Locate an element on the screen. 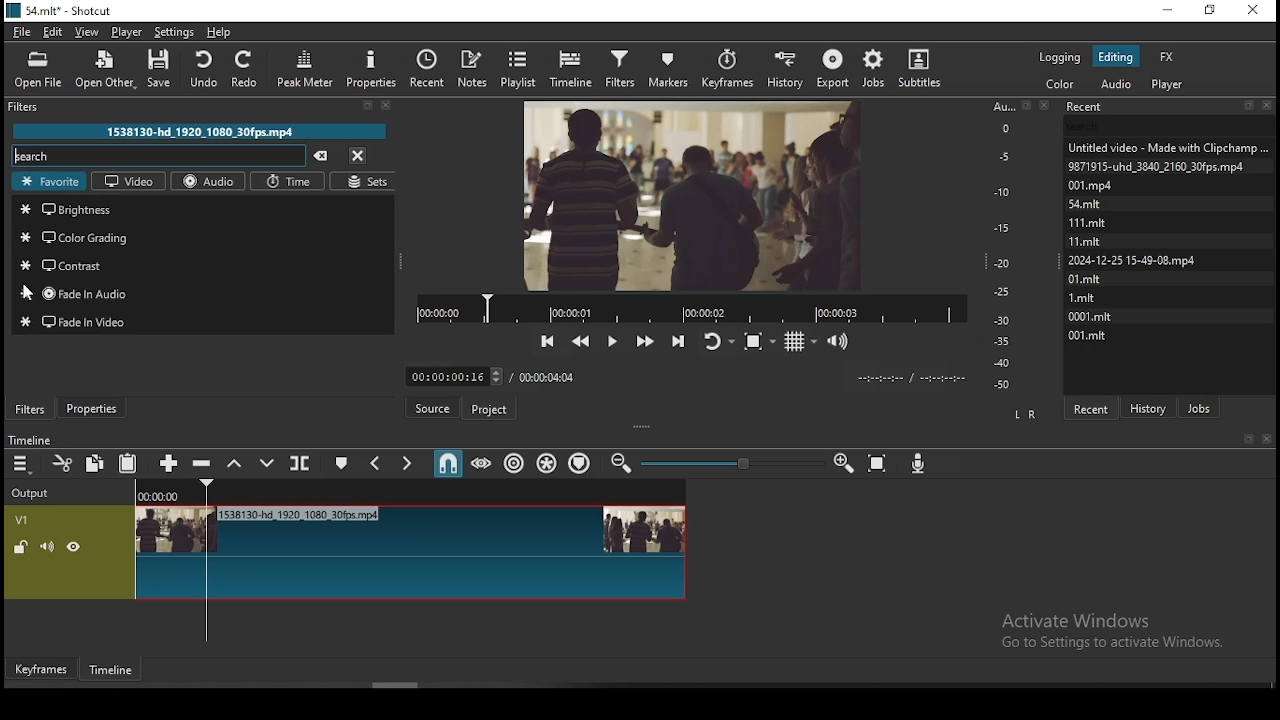 This screenshot has width=1280, height=720. jobs is located at coordinates (871, 69).